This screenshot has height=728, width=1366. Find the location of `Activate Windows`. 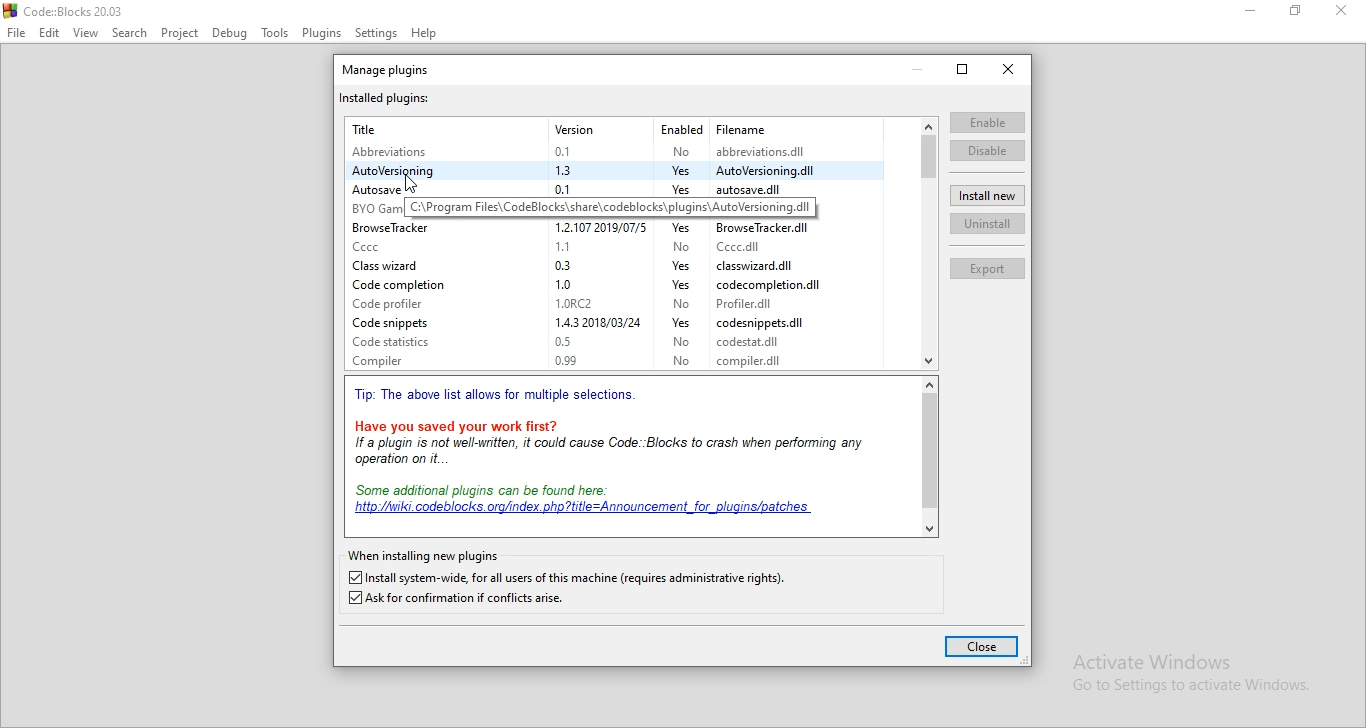

Activate Windows is located at coordinates (1182, 659).